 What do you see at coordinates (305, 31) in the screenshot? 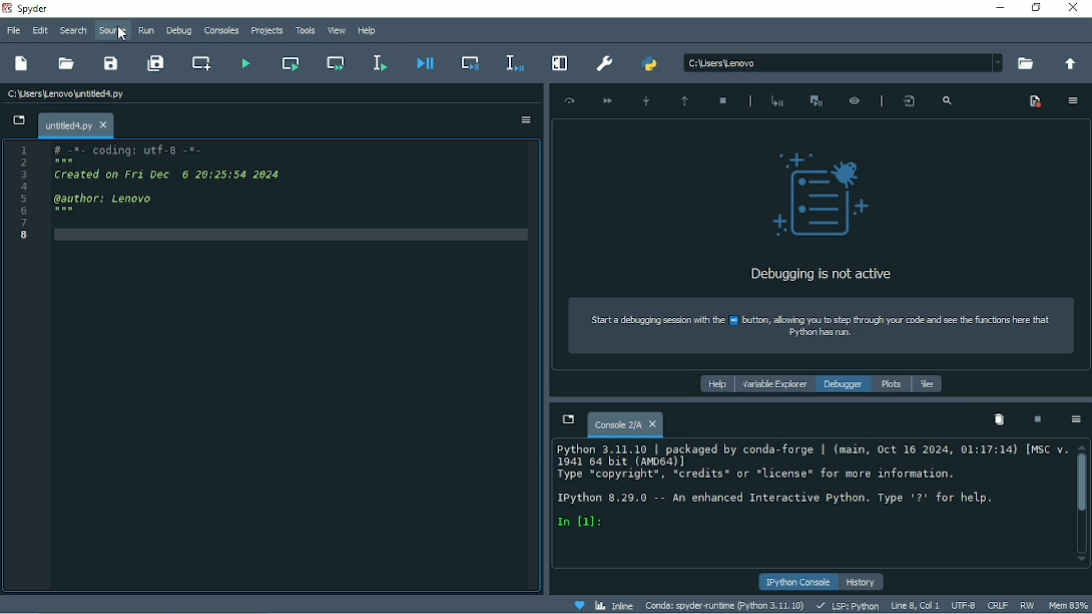
I see `Tools` at bounding box center [305, 31].